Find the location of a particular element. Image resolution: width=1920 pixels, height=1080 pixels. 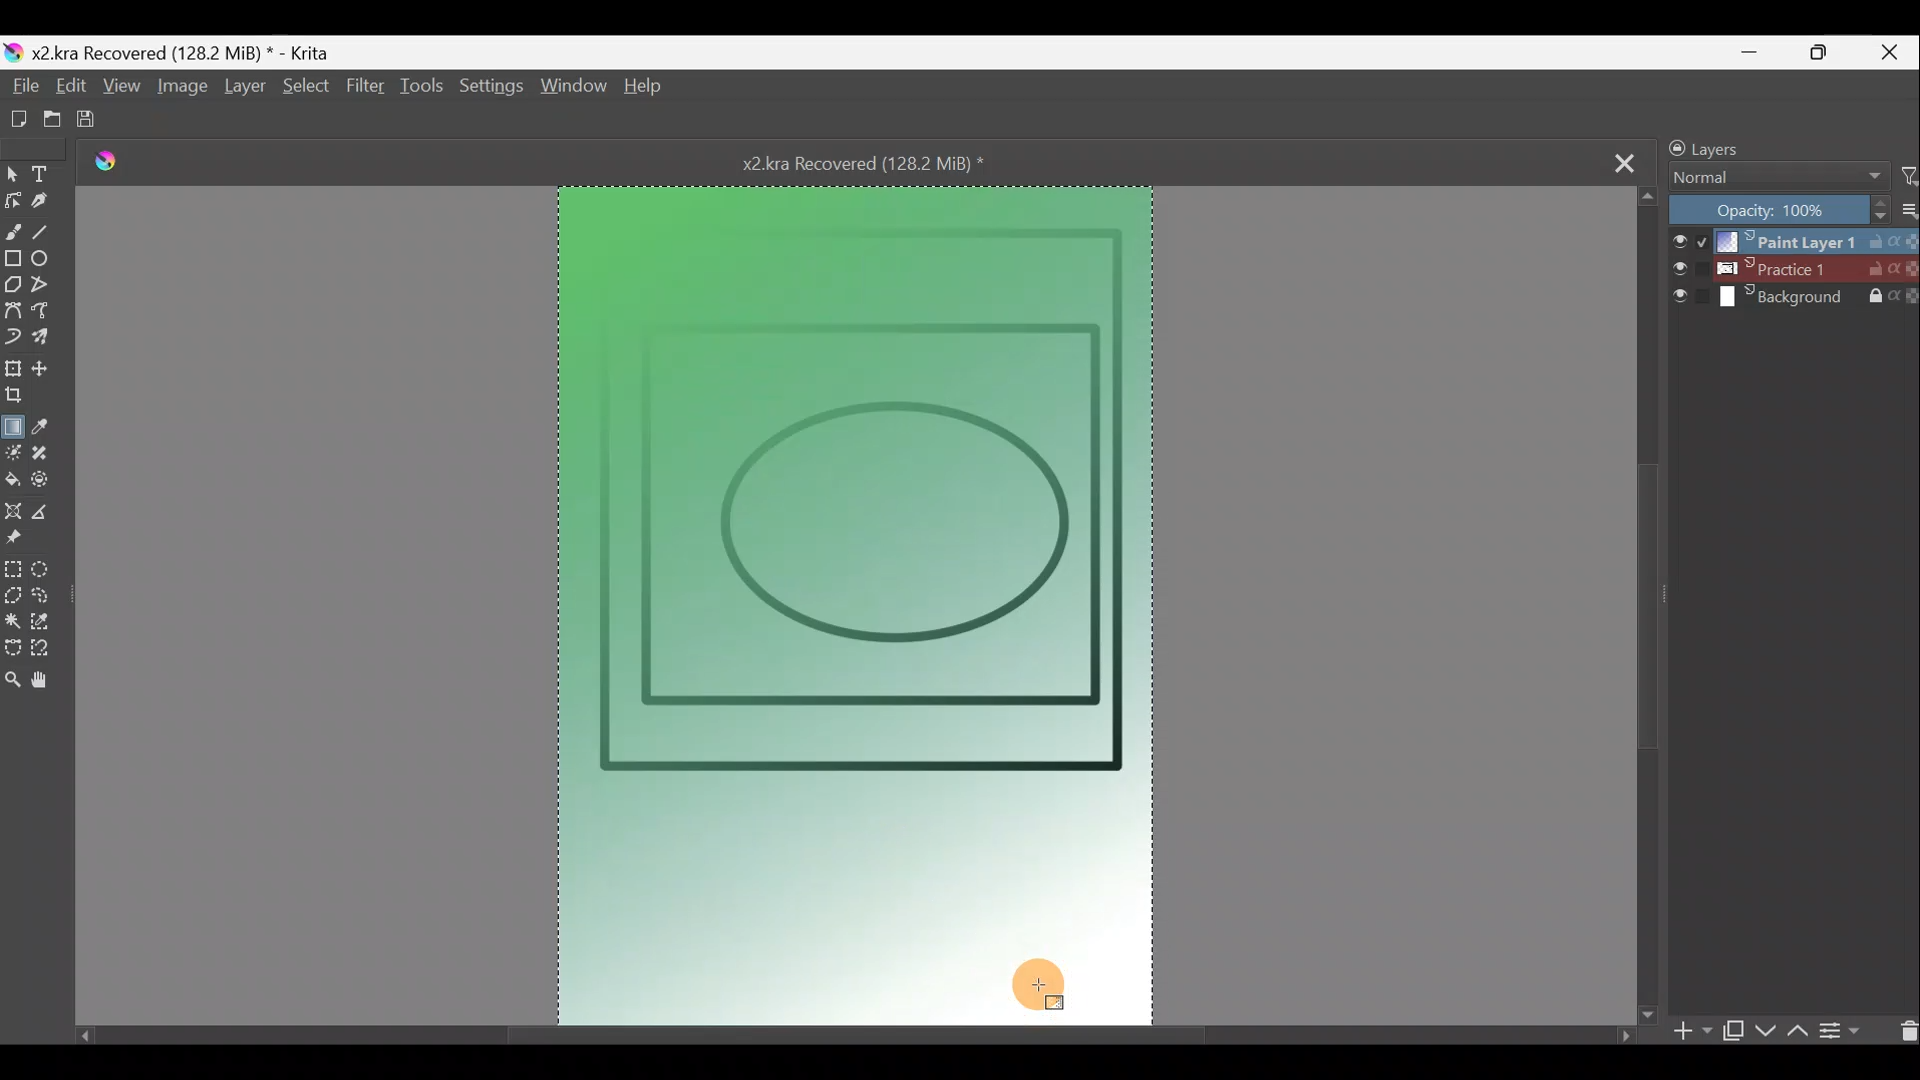

Layer 2 is located at coordinates (1793, 269).